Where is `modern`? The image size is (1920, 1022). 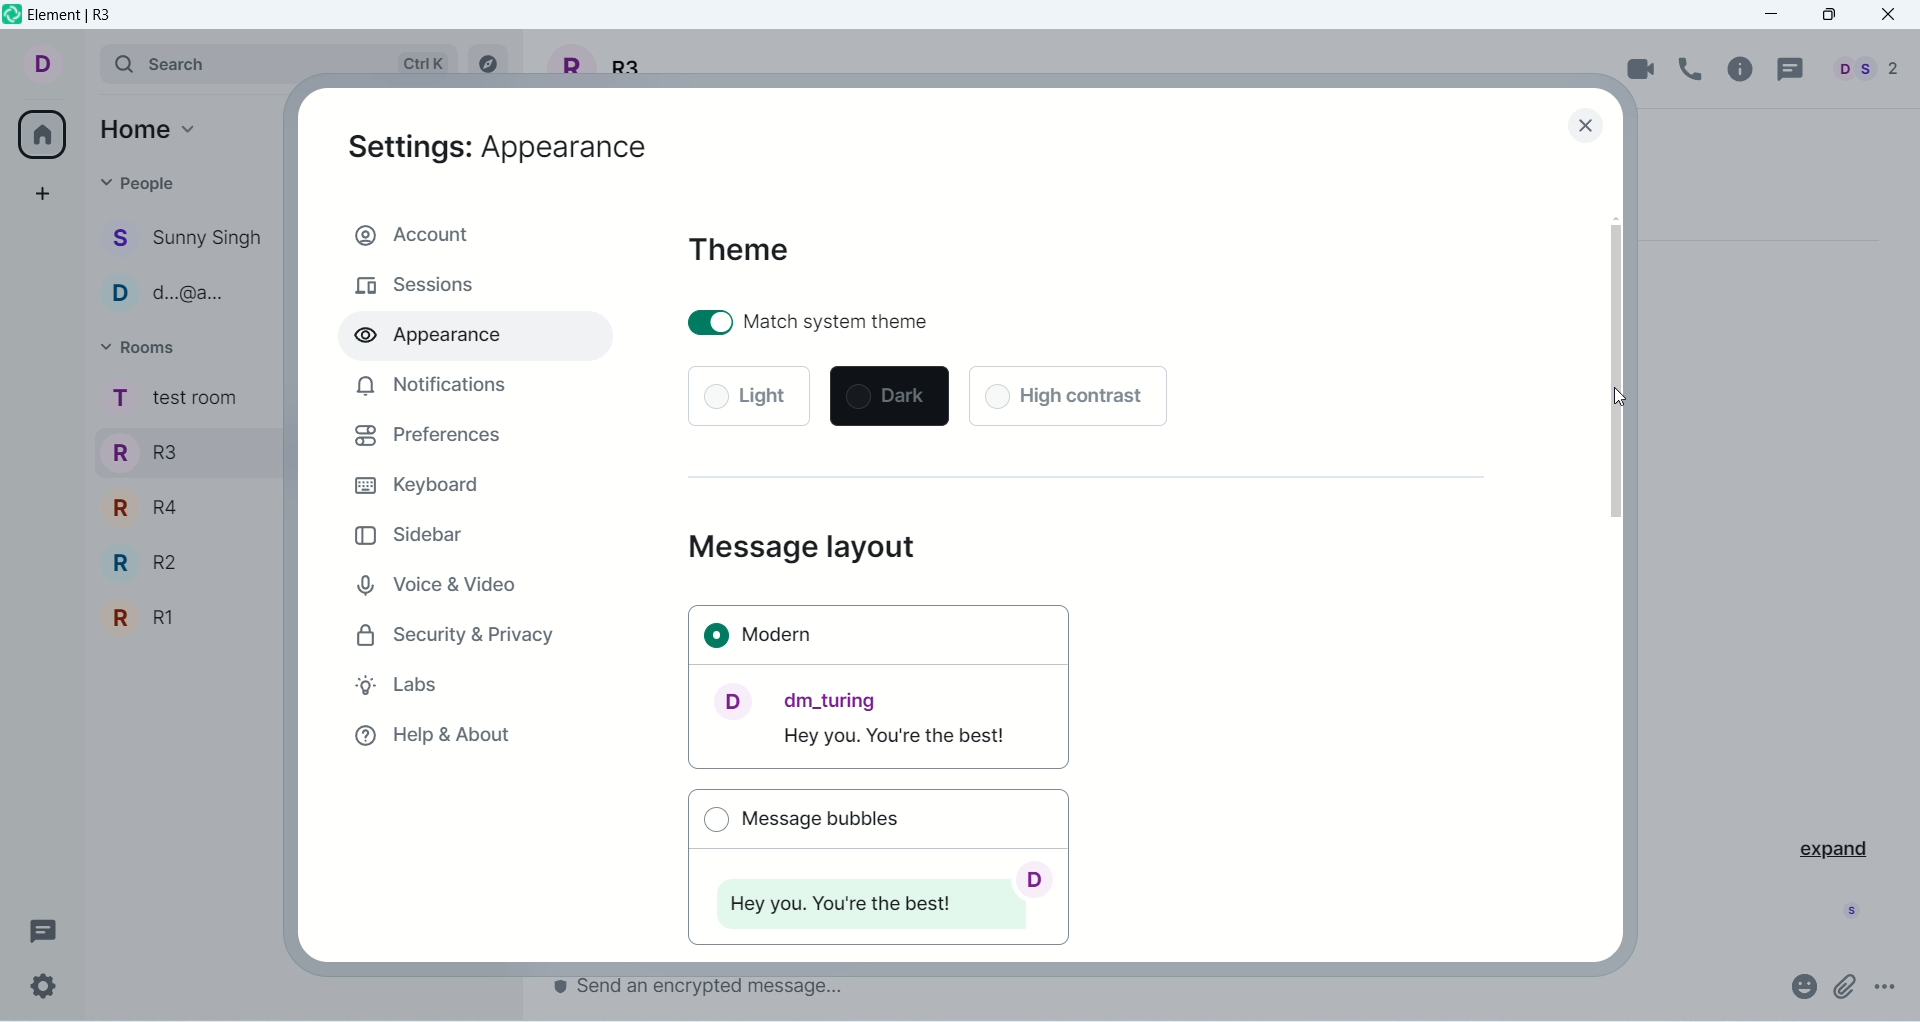 modern is located at coordinates (886, 690).